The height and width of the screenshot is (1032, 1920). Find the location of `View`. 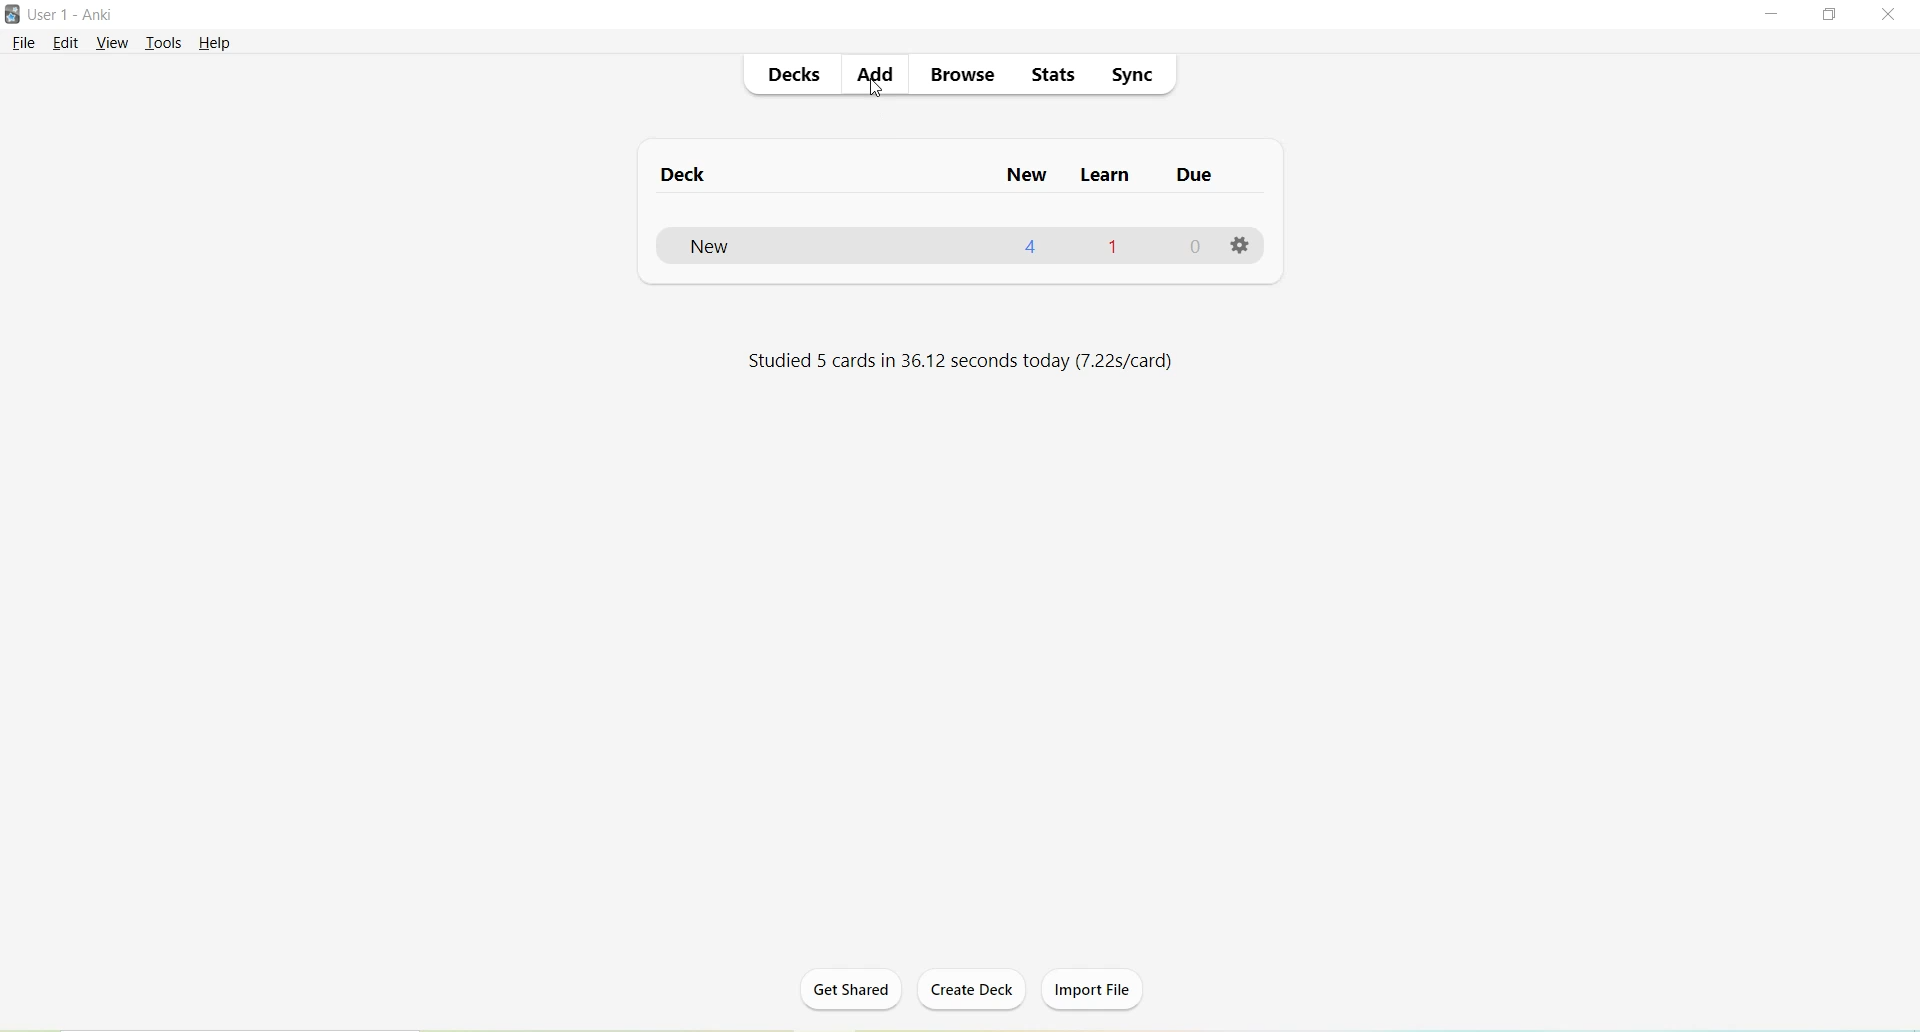

View is located at coordinates (113, 45).